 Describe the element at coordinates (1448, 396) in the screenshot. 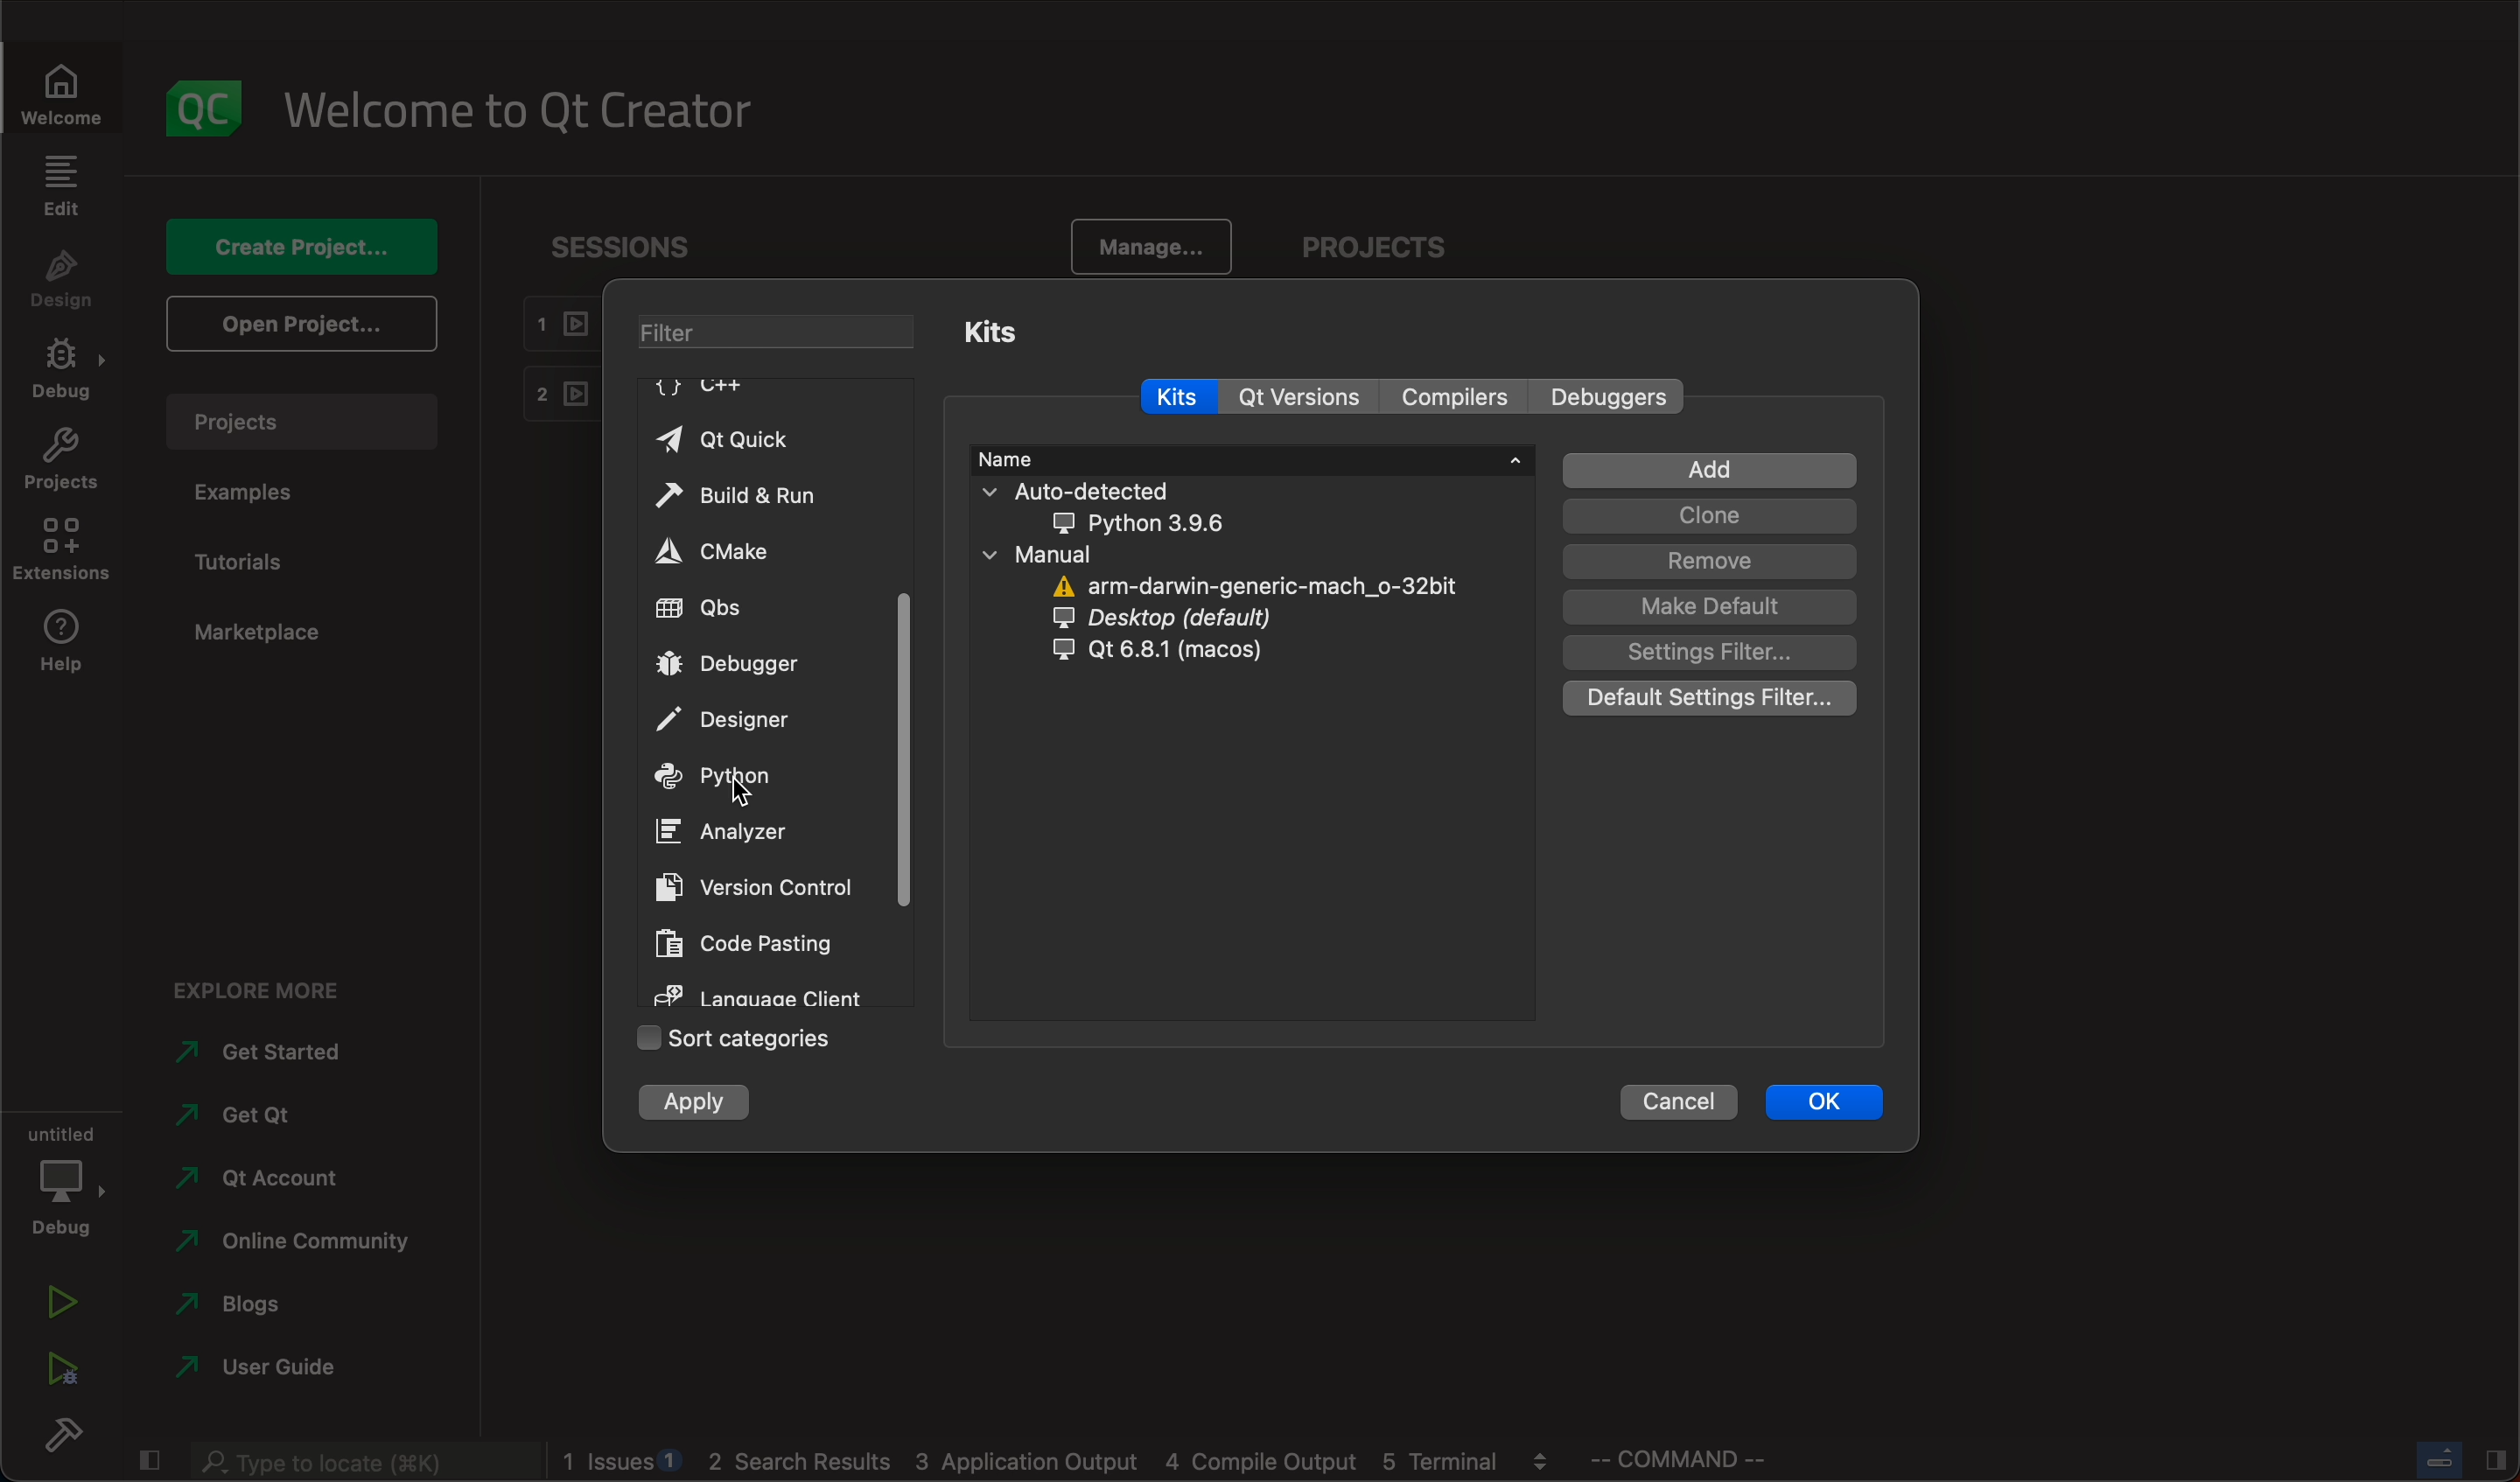

I see `compilers` at that location.